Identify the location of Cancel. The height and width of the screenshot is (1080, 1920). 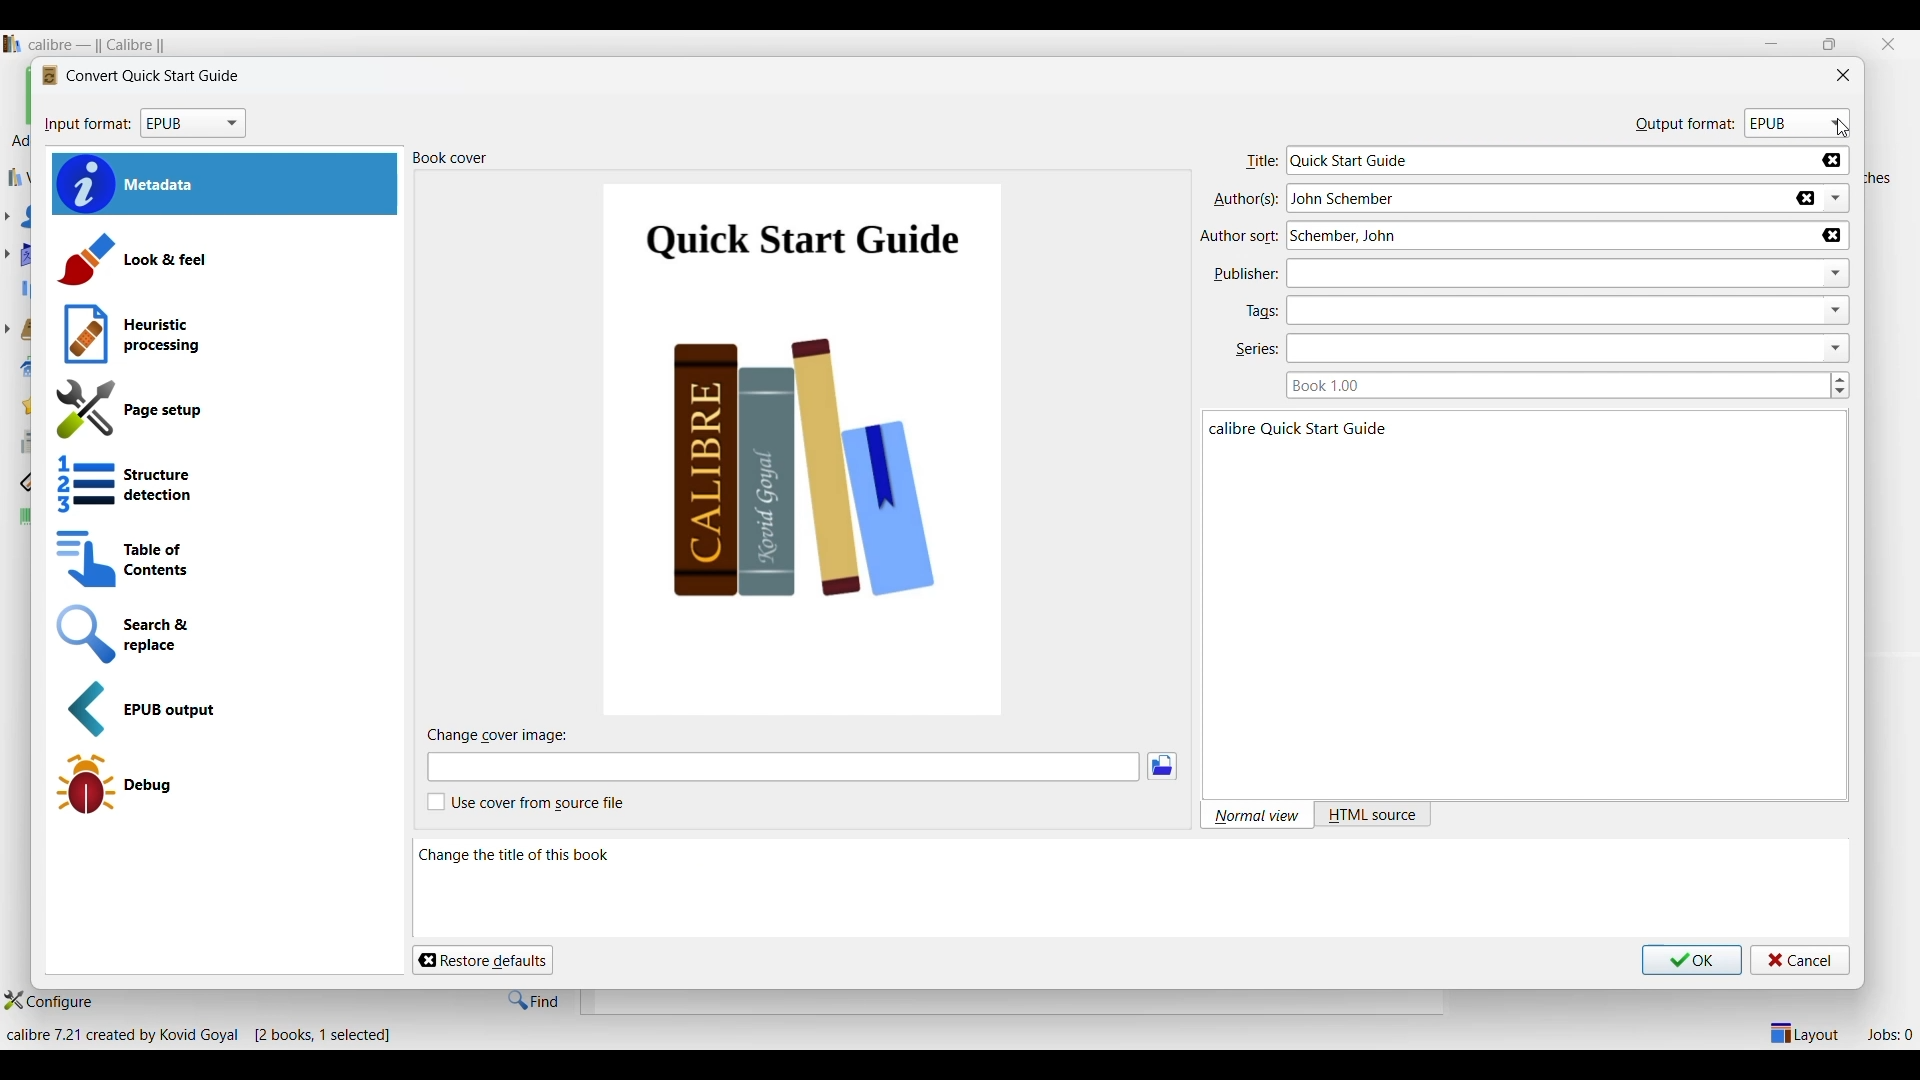
(1800, 961).